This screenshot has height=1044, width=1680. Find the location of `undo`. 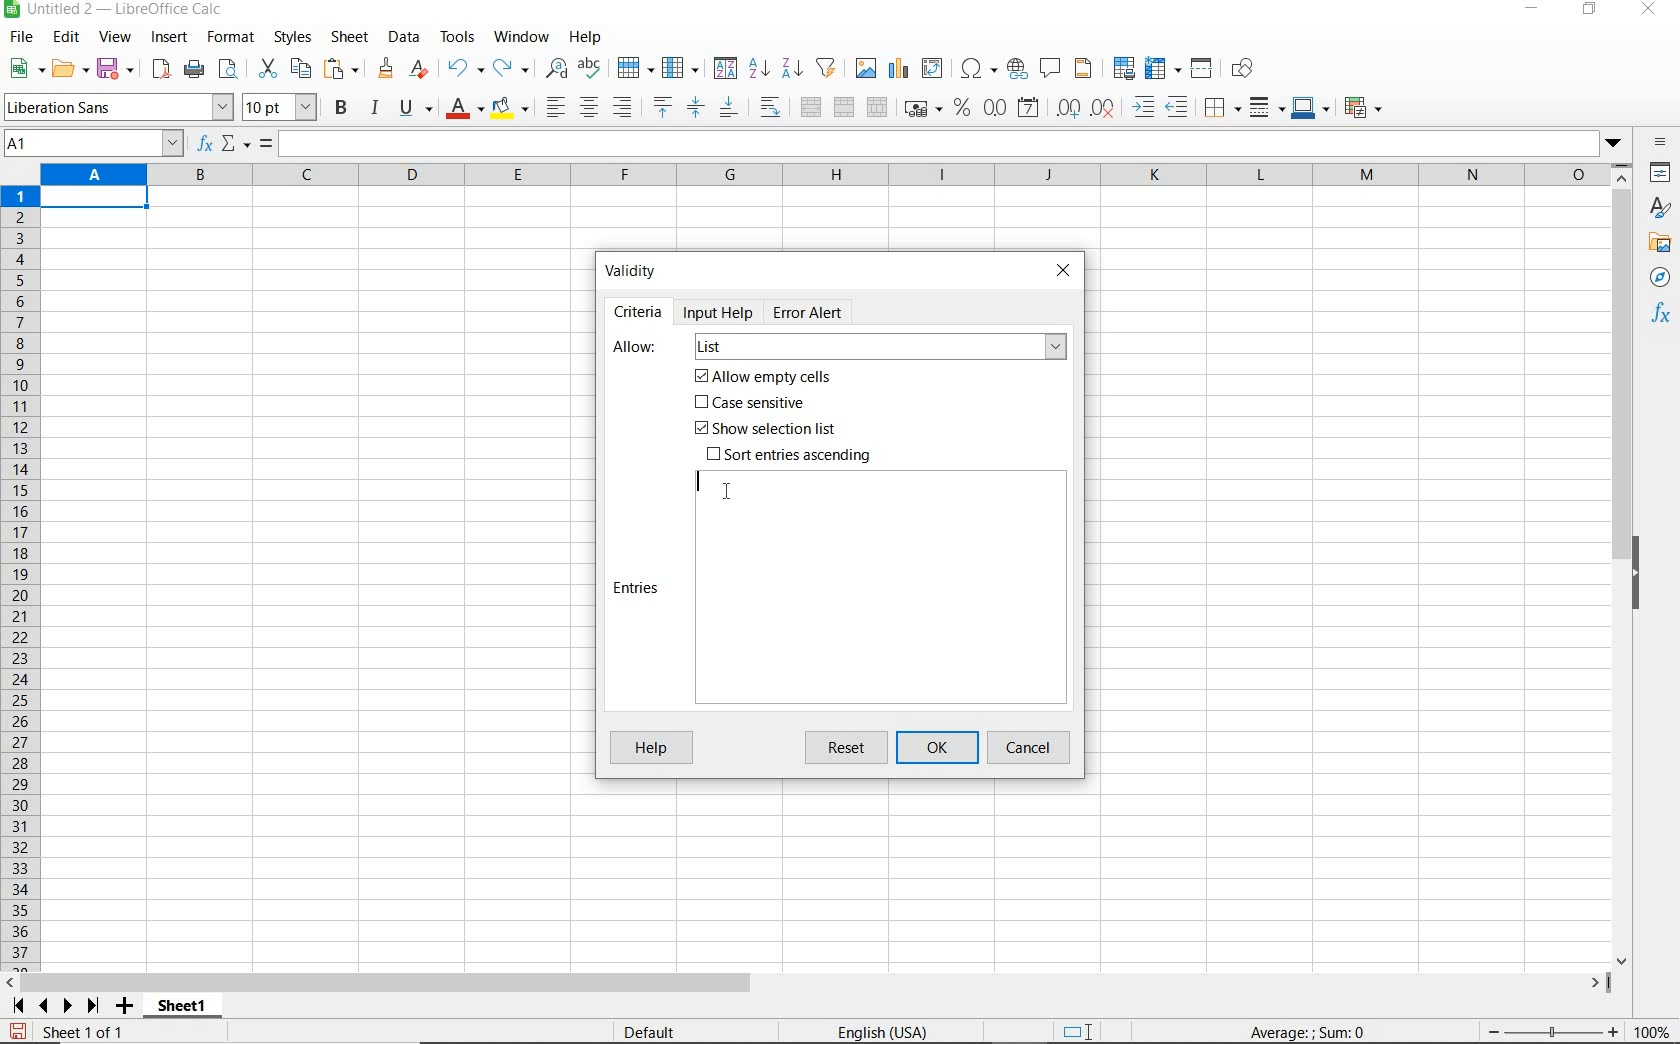

undo is located at coordinates (464, 69).